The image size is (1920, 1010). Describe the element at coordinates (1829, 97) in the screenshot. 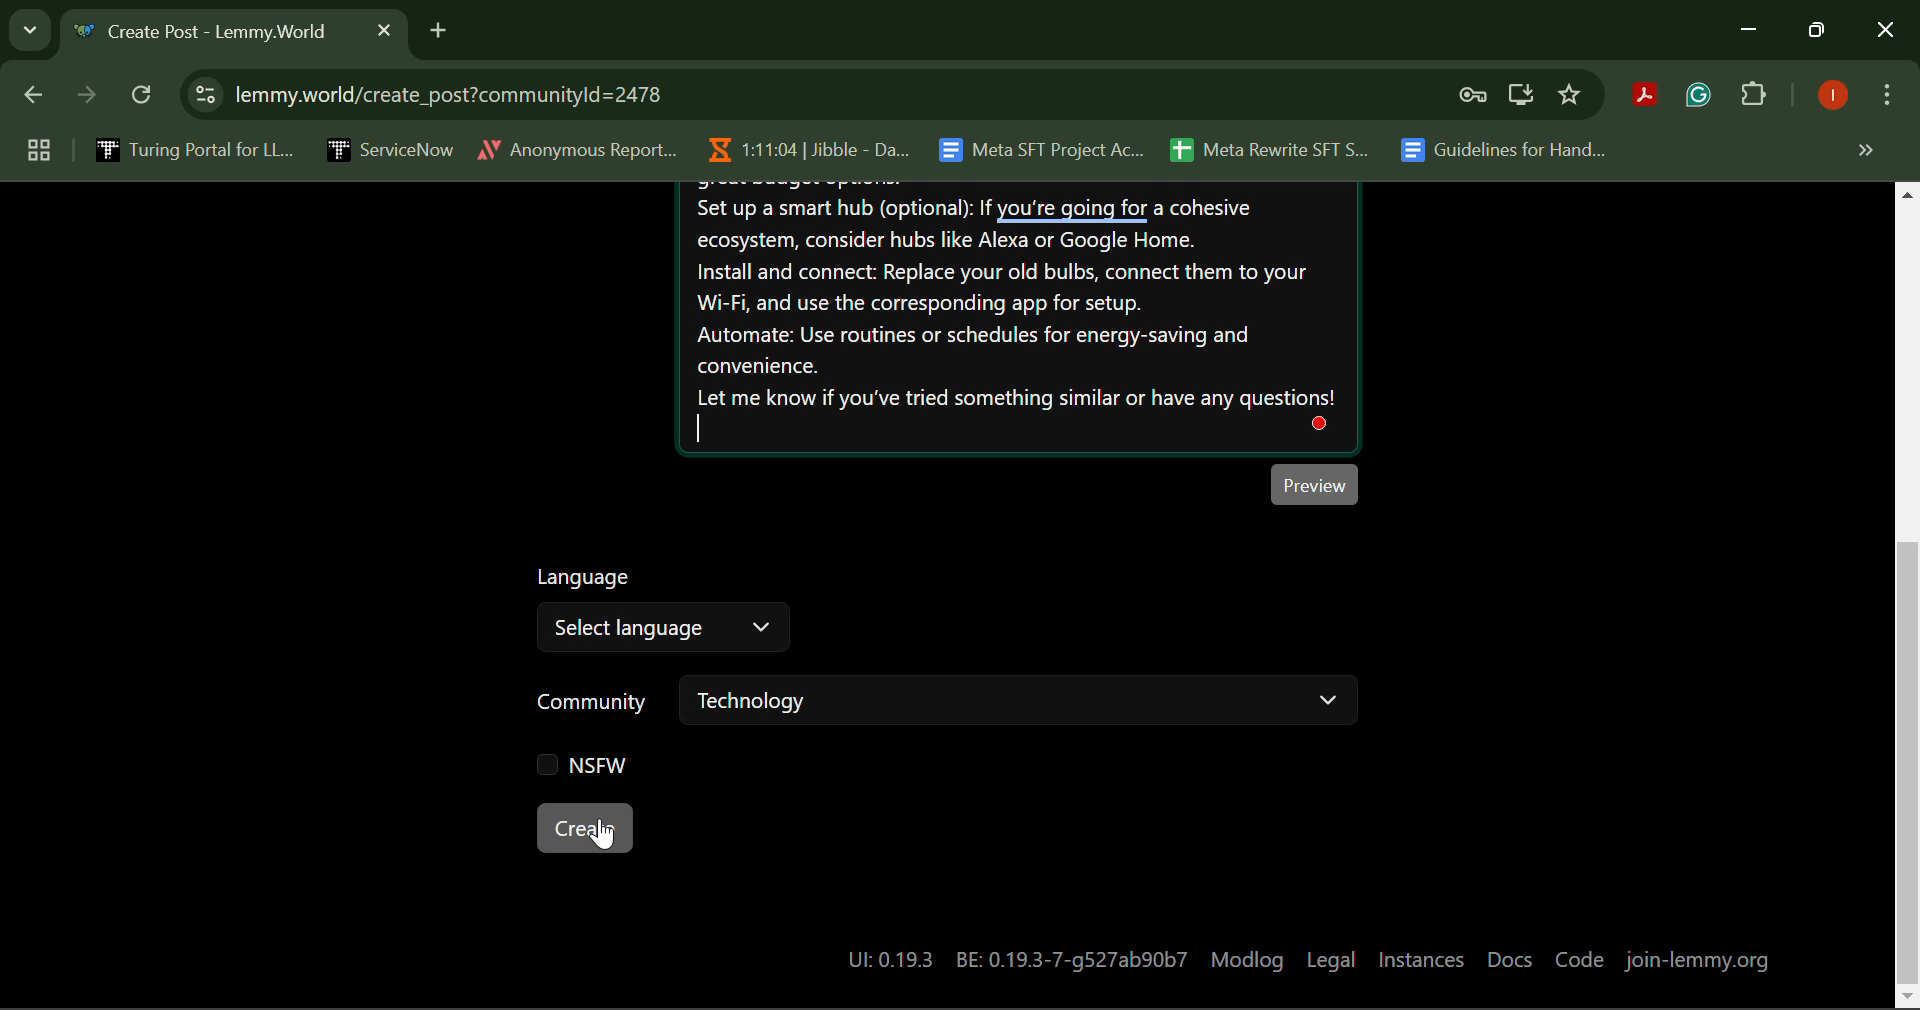

I see `Logged In User` at that location.